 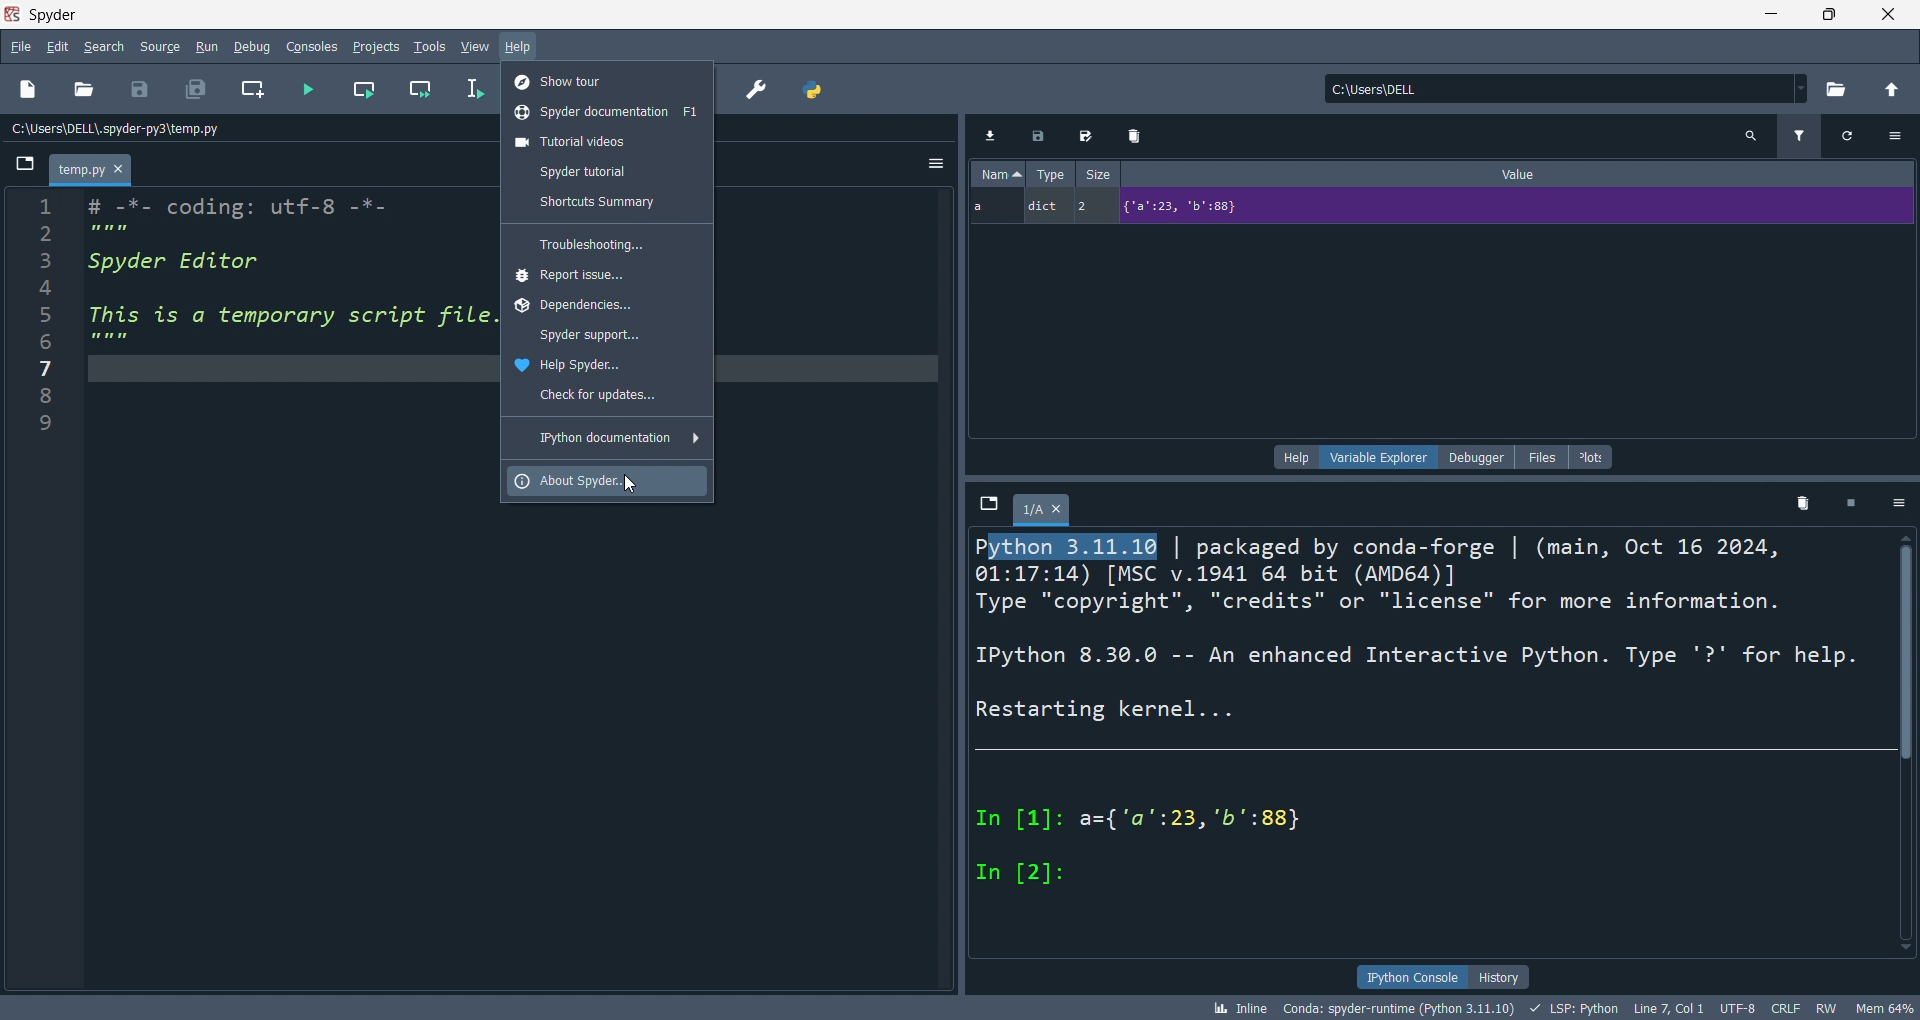 What do you see at coordinates (206, 48) in the screenshot?
I see `run` at bounding box center [206, 48].